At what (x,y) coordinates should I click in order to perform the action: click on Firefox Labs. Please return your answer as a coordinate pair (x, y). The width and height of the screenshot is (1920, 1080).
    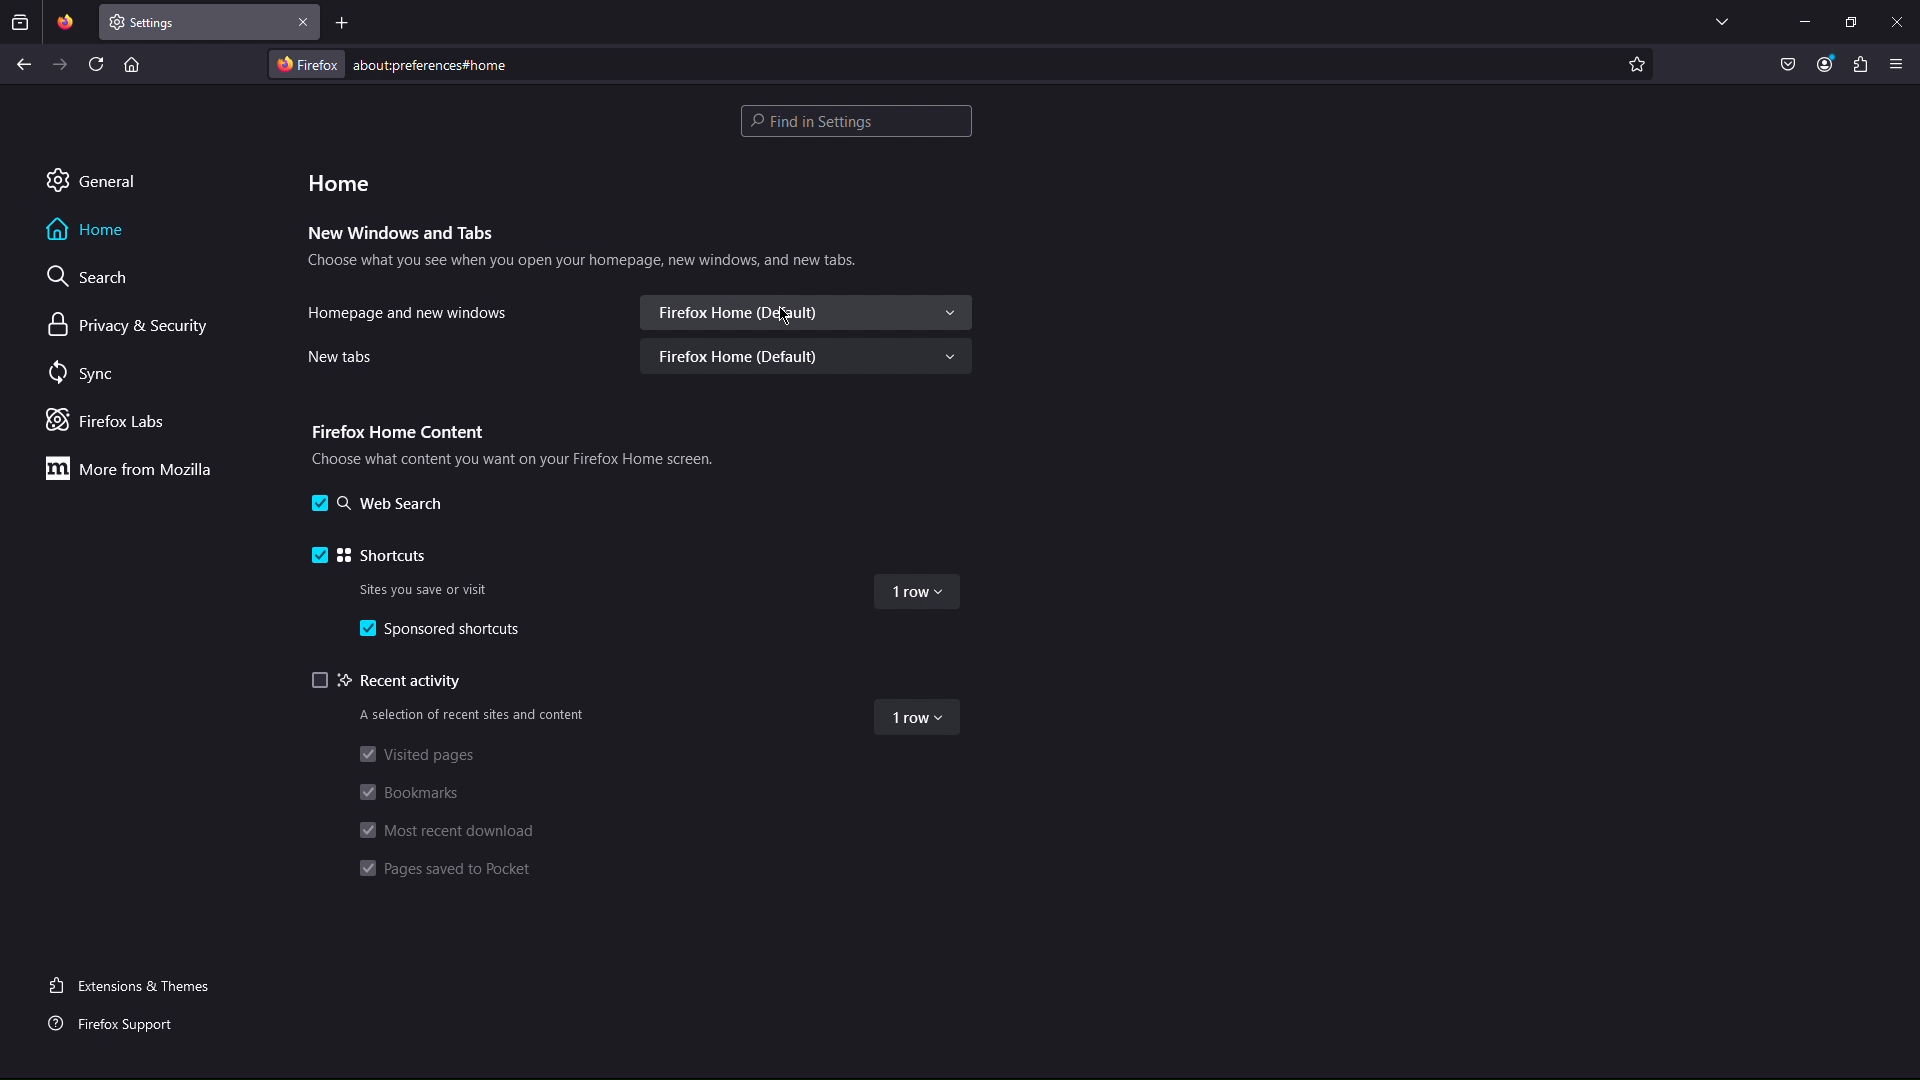
    Looking at the image, I should click on (113, 422).